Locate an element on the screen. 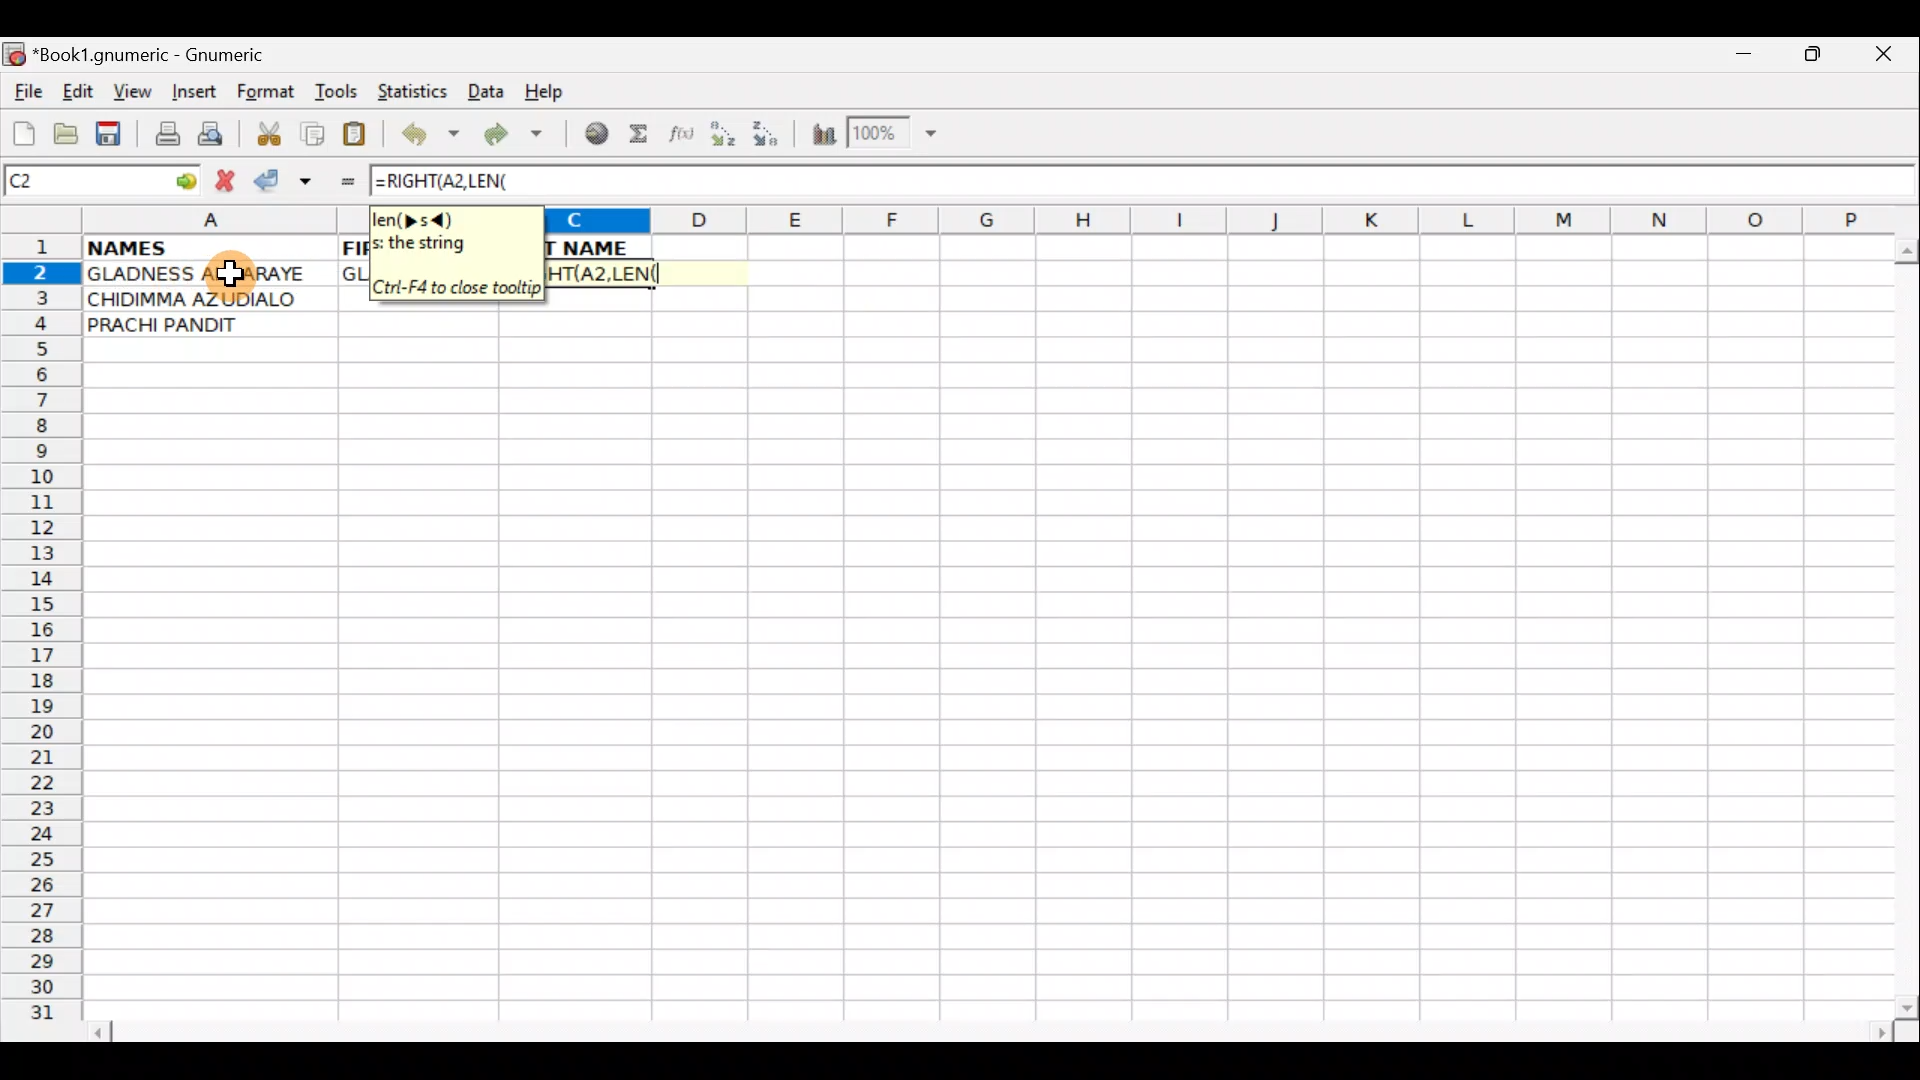 Image resolution: width=1920 pixels, height=1080 pixels. Sum in the current cell is located at coordinates (645, 135).